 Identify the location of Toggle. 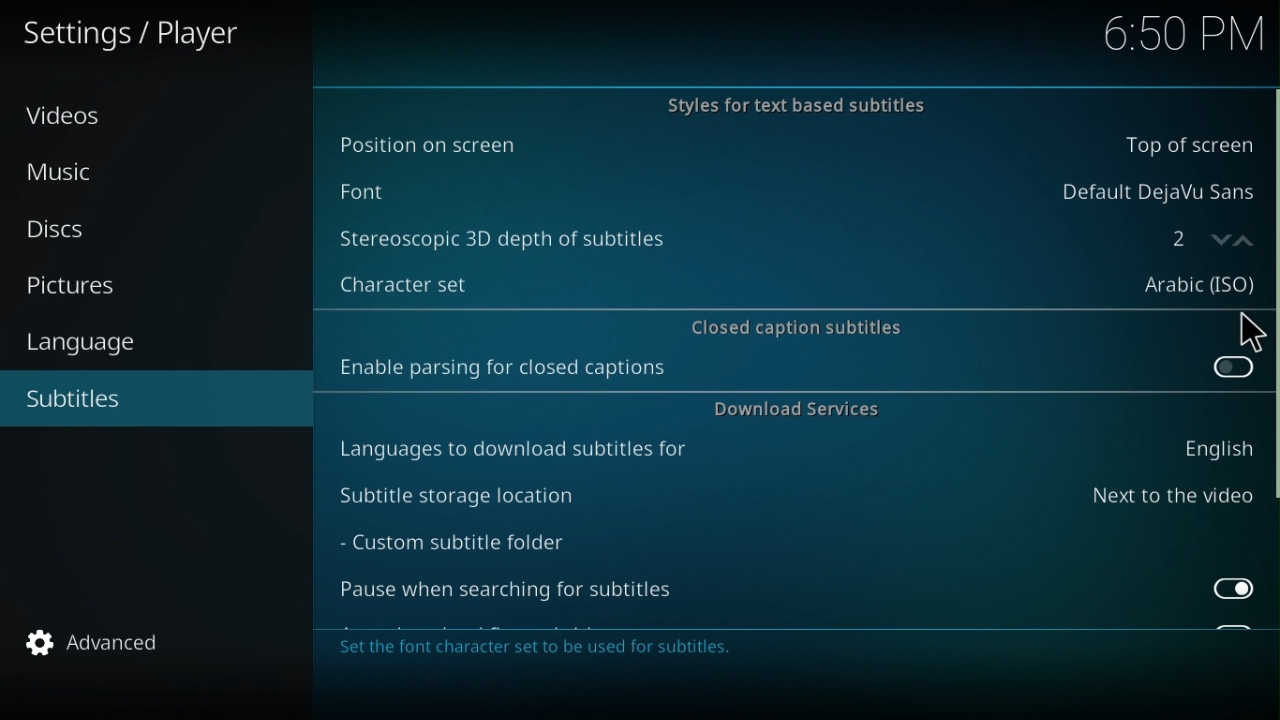
(1227, 365).